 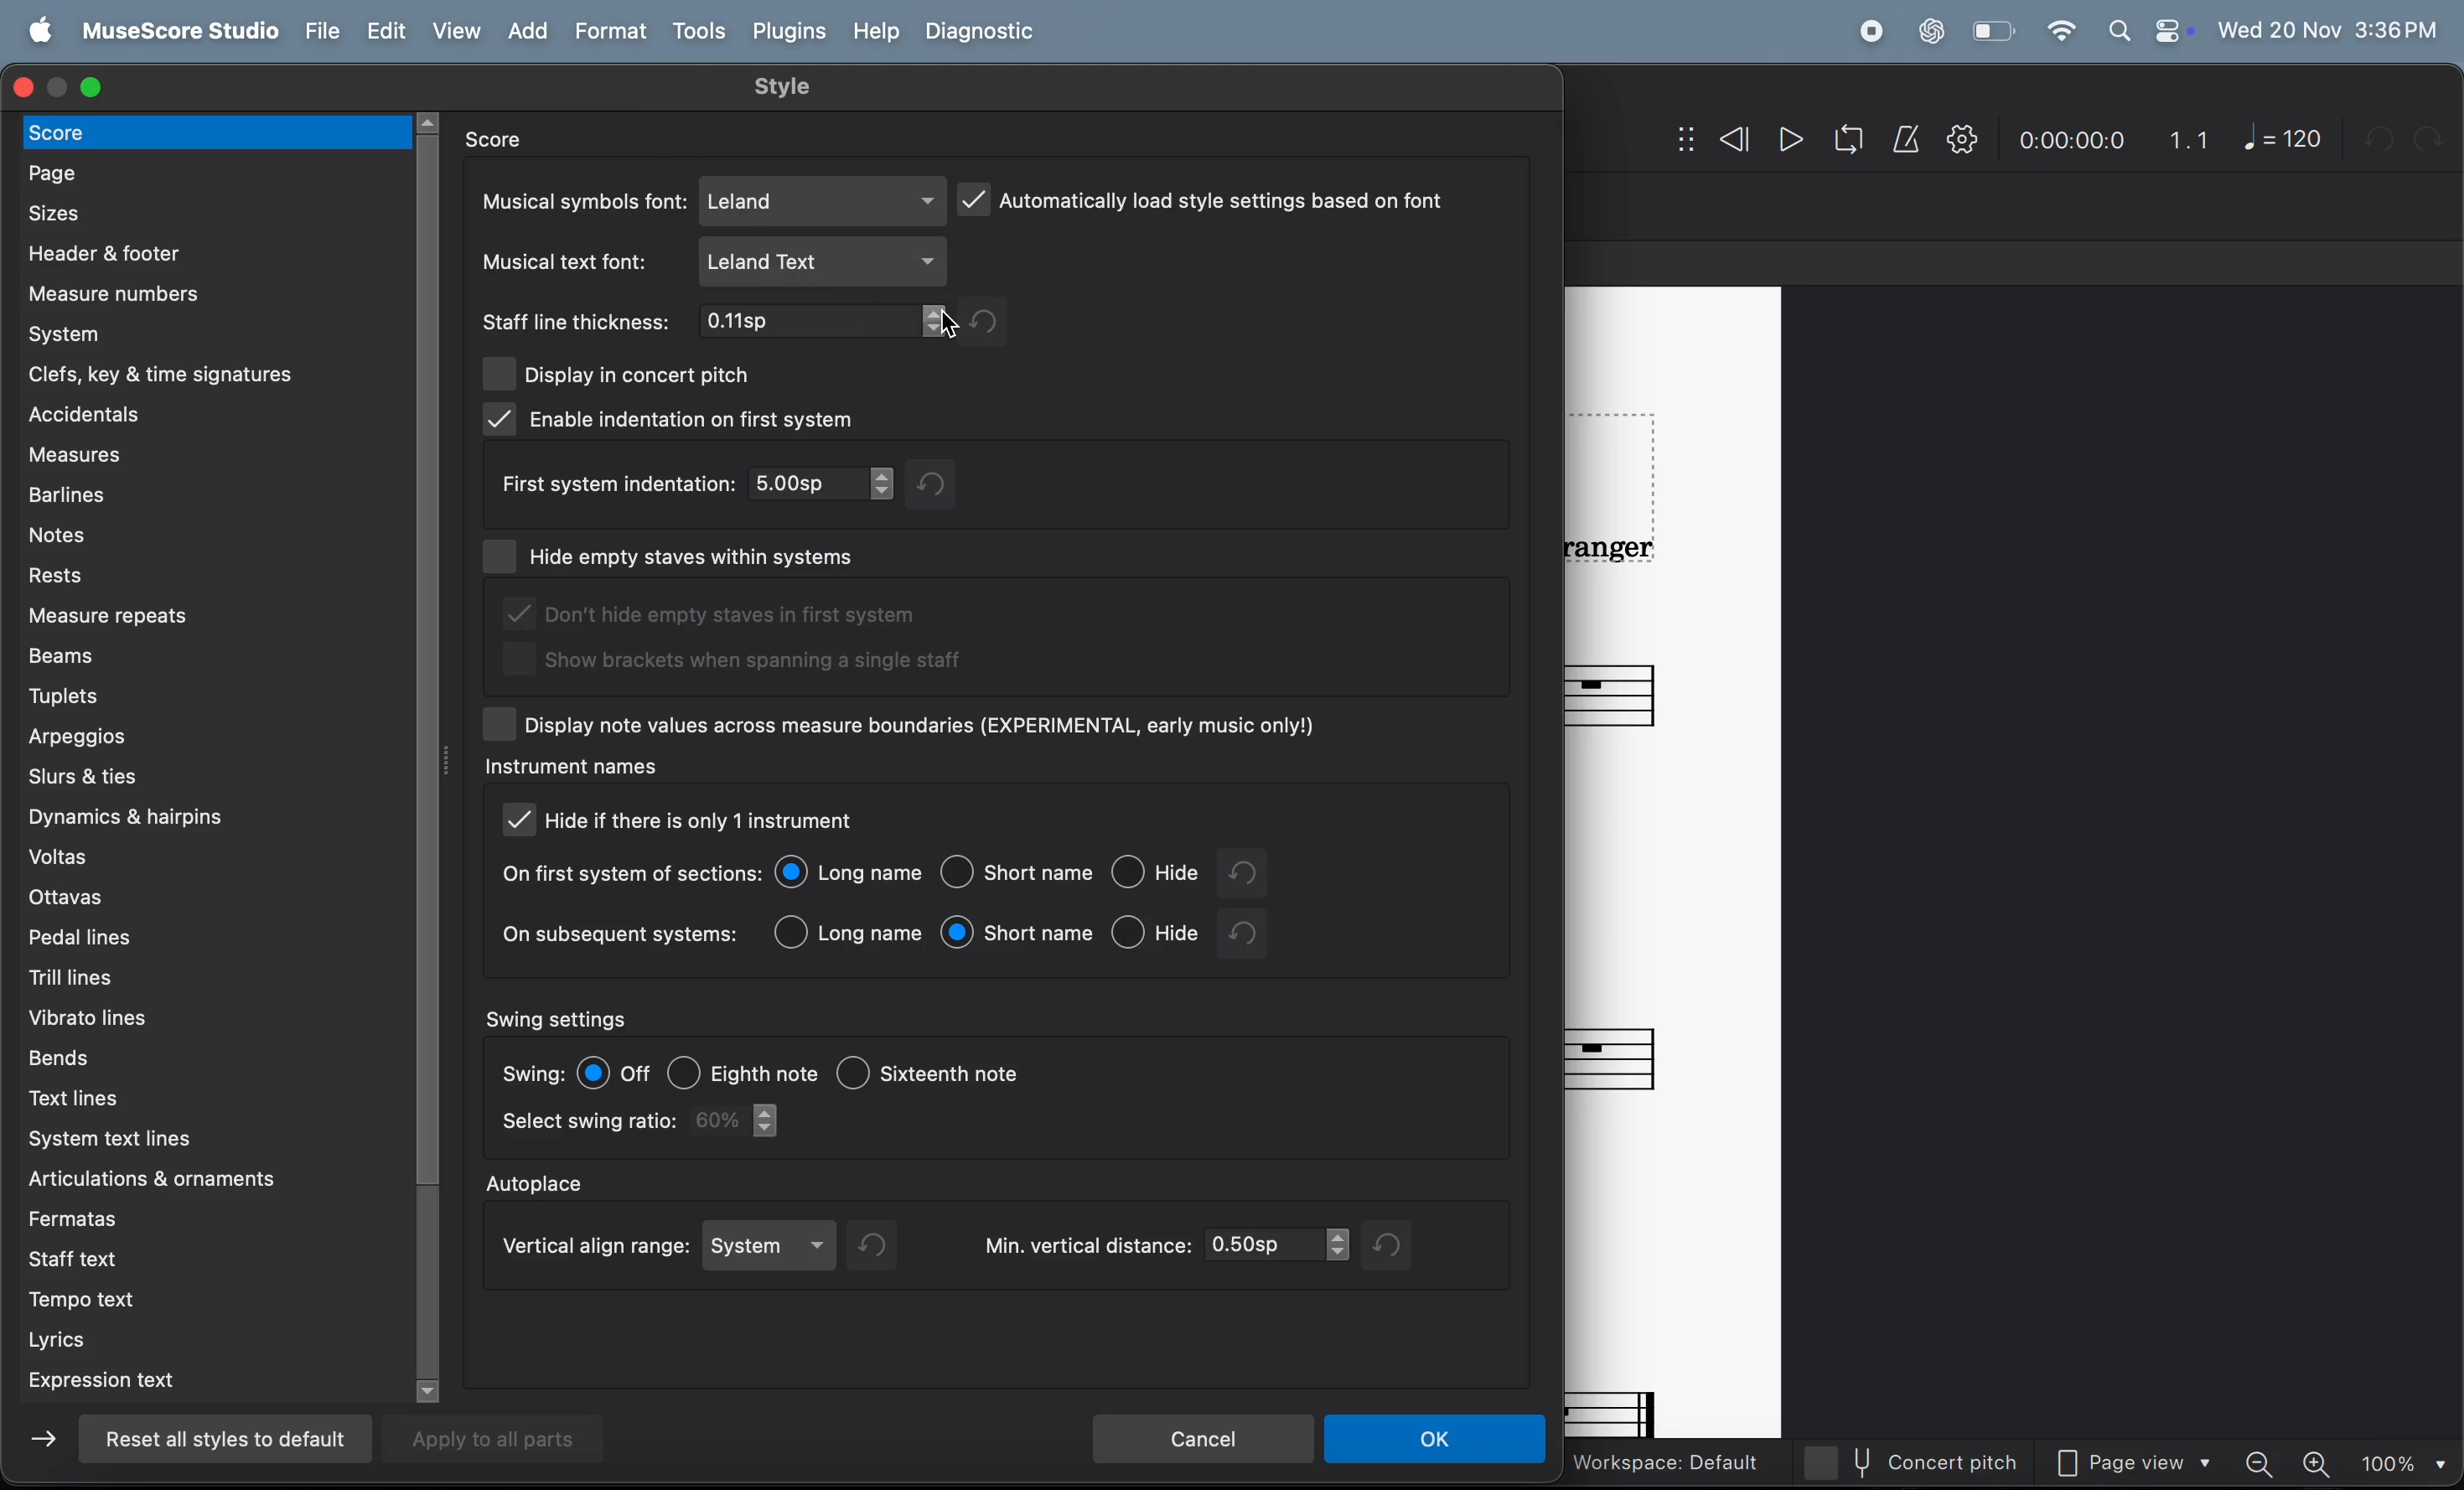 I want to click on 1.1, so click(x=2190, y=140).